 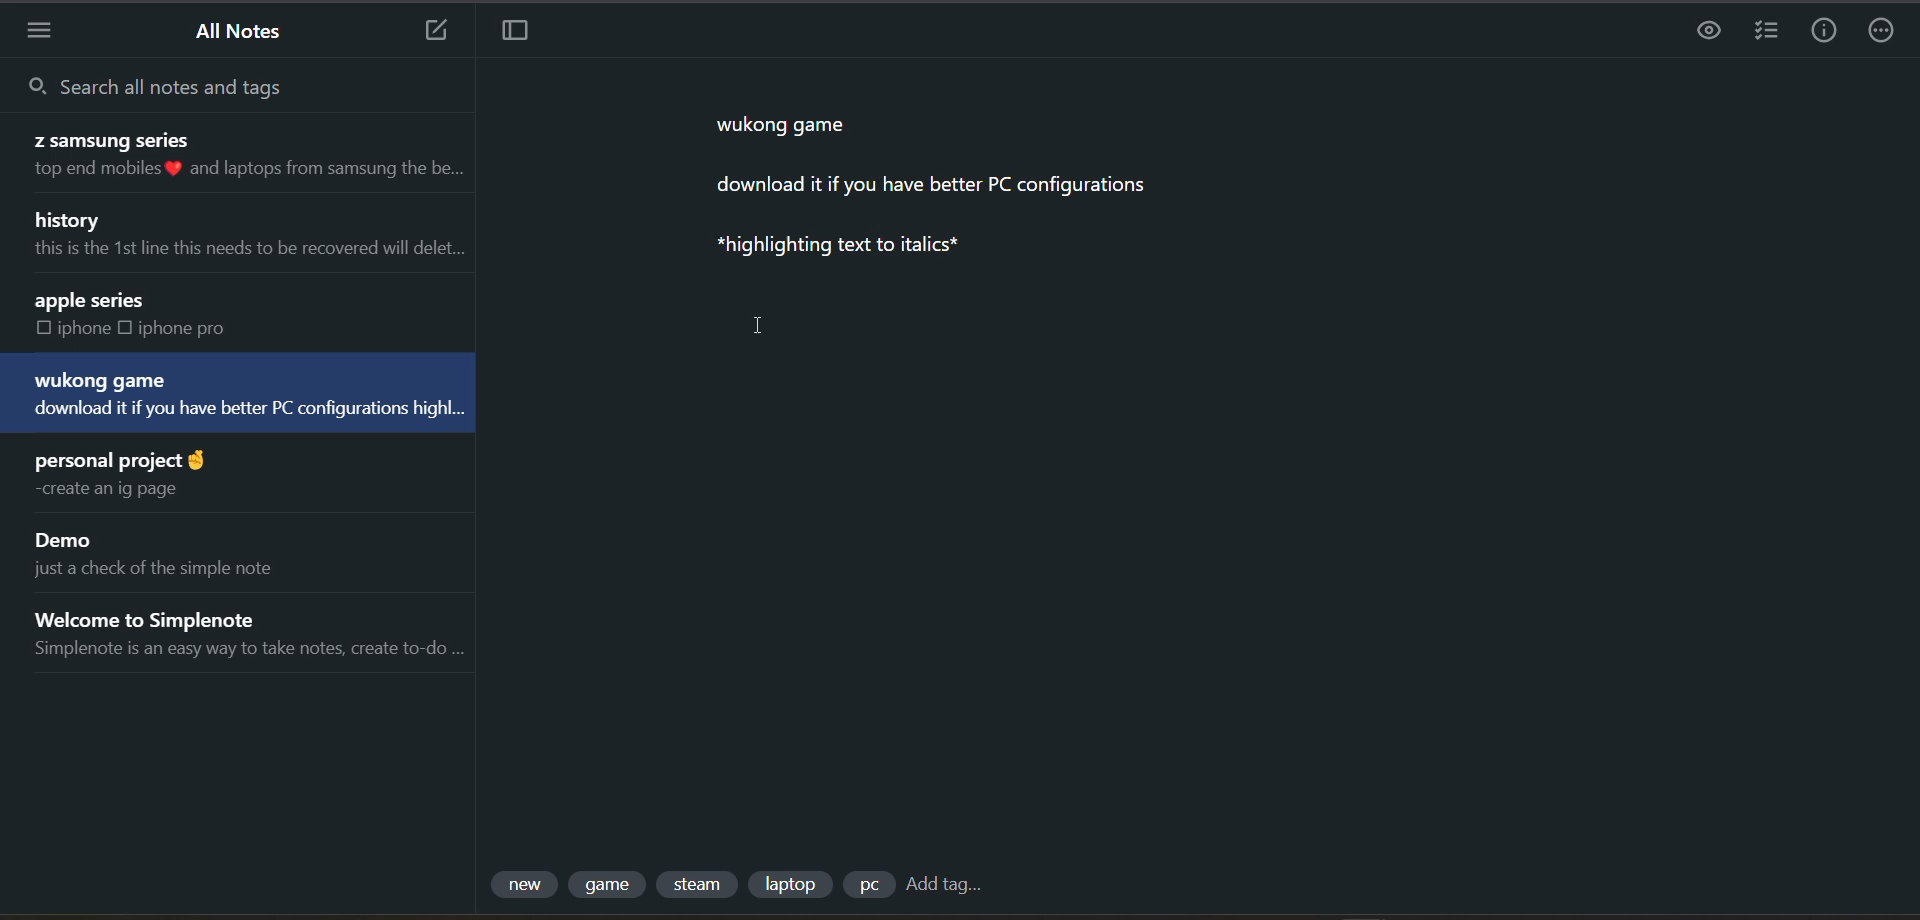 What do you see at coordinates (519, 35) in the screenshot?
I see `toggle focus mode` at bounding box center [519, 35].